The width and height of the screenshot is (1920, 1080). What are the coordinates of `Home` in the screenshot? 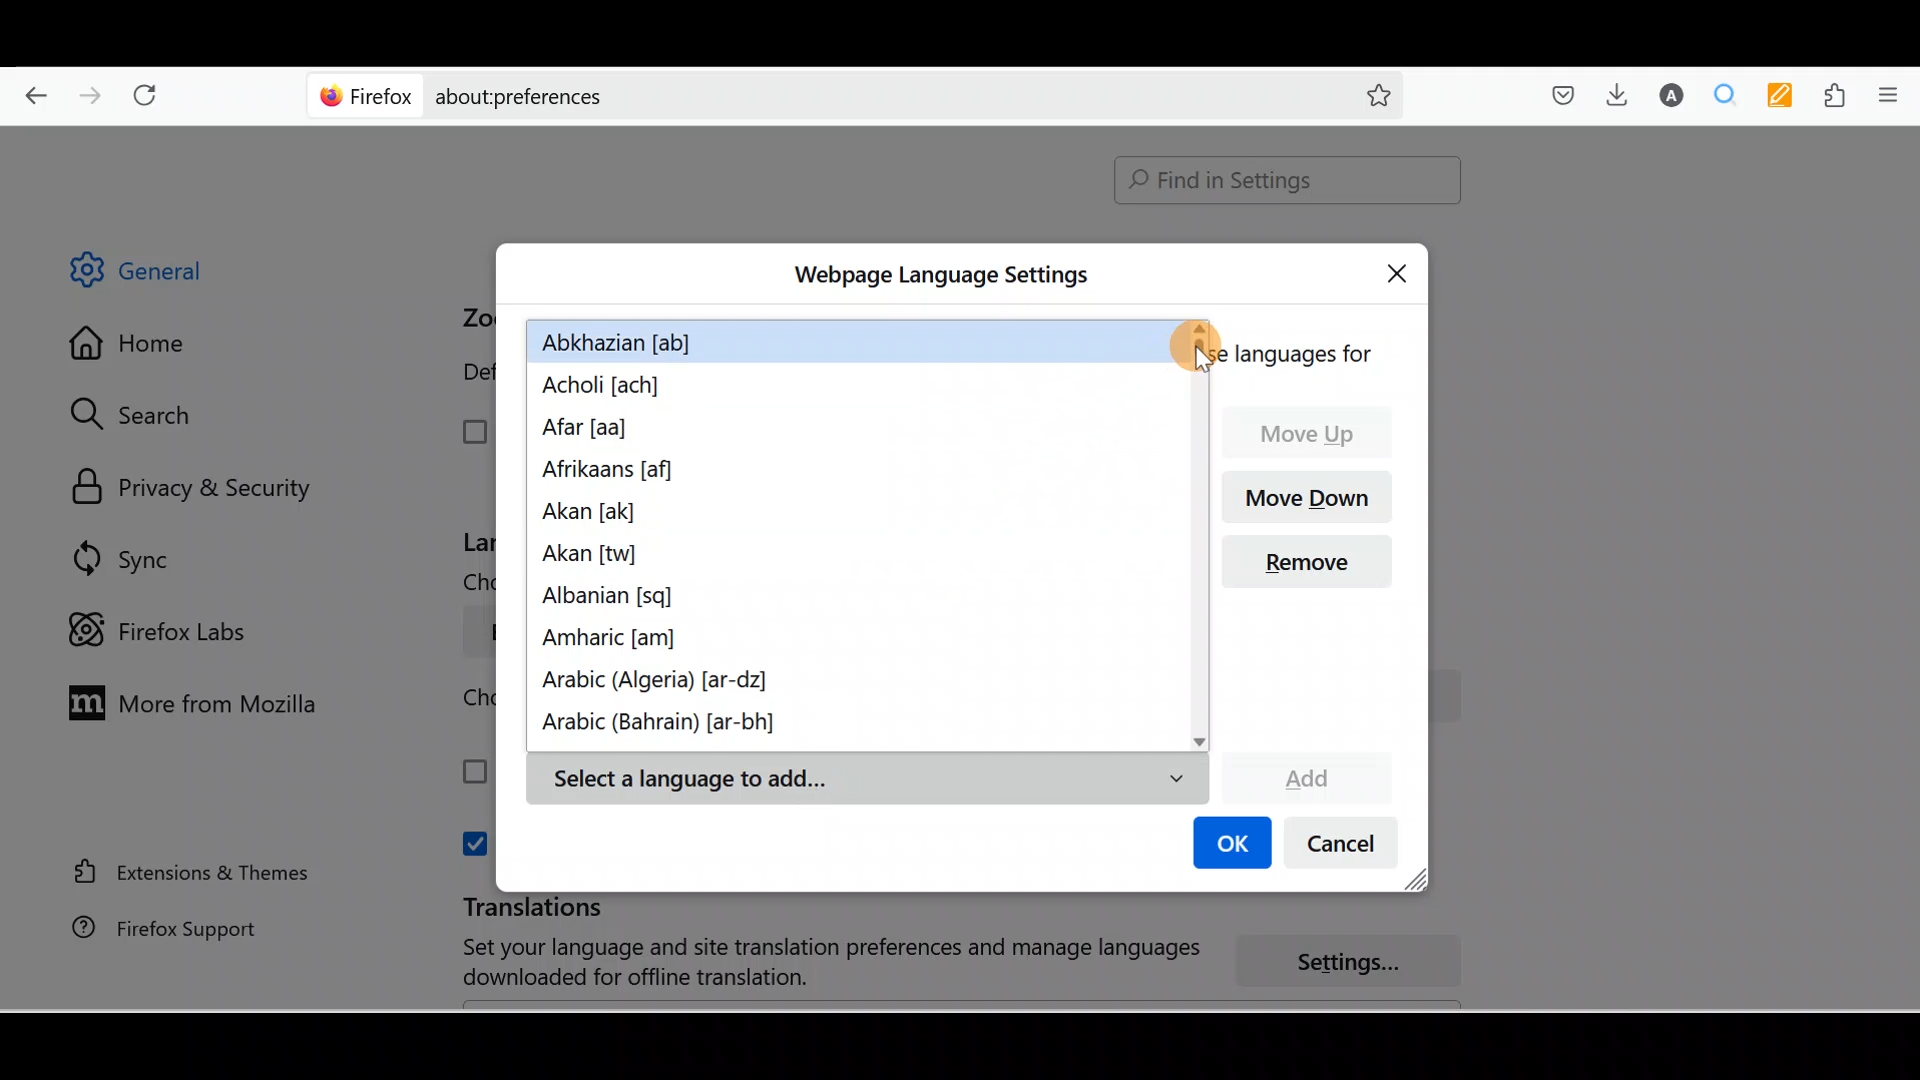 It's located at (143, 348).